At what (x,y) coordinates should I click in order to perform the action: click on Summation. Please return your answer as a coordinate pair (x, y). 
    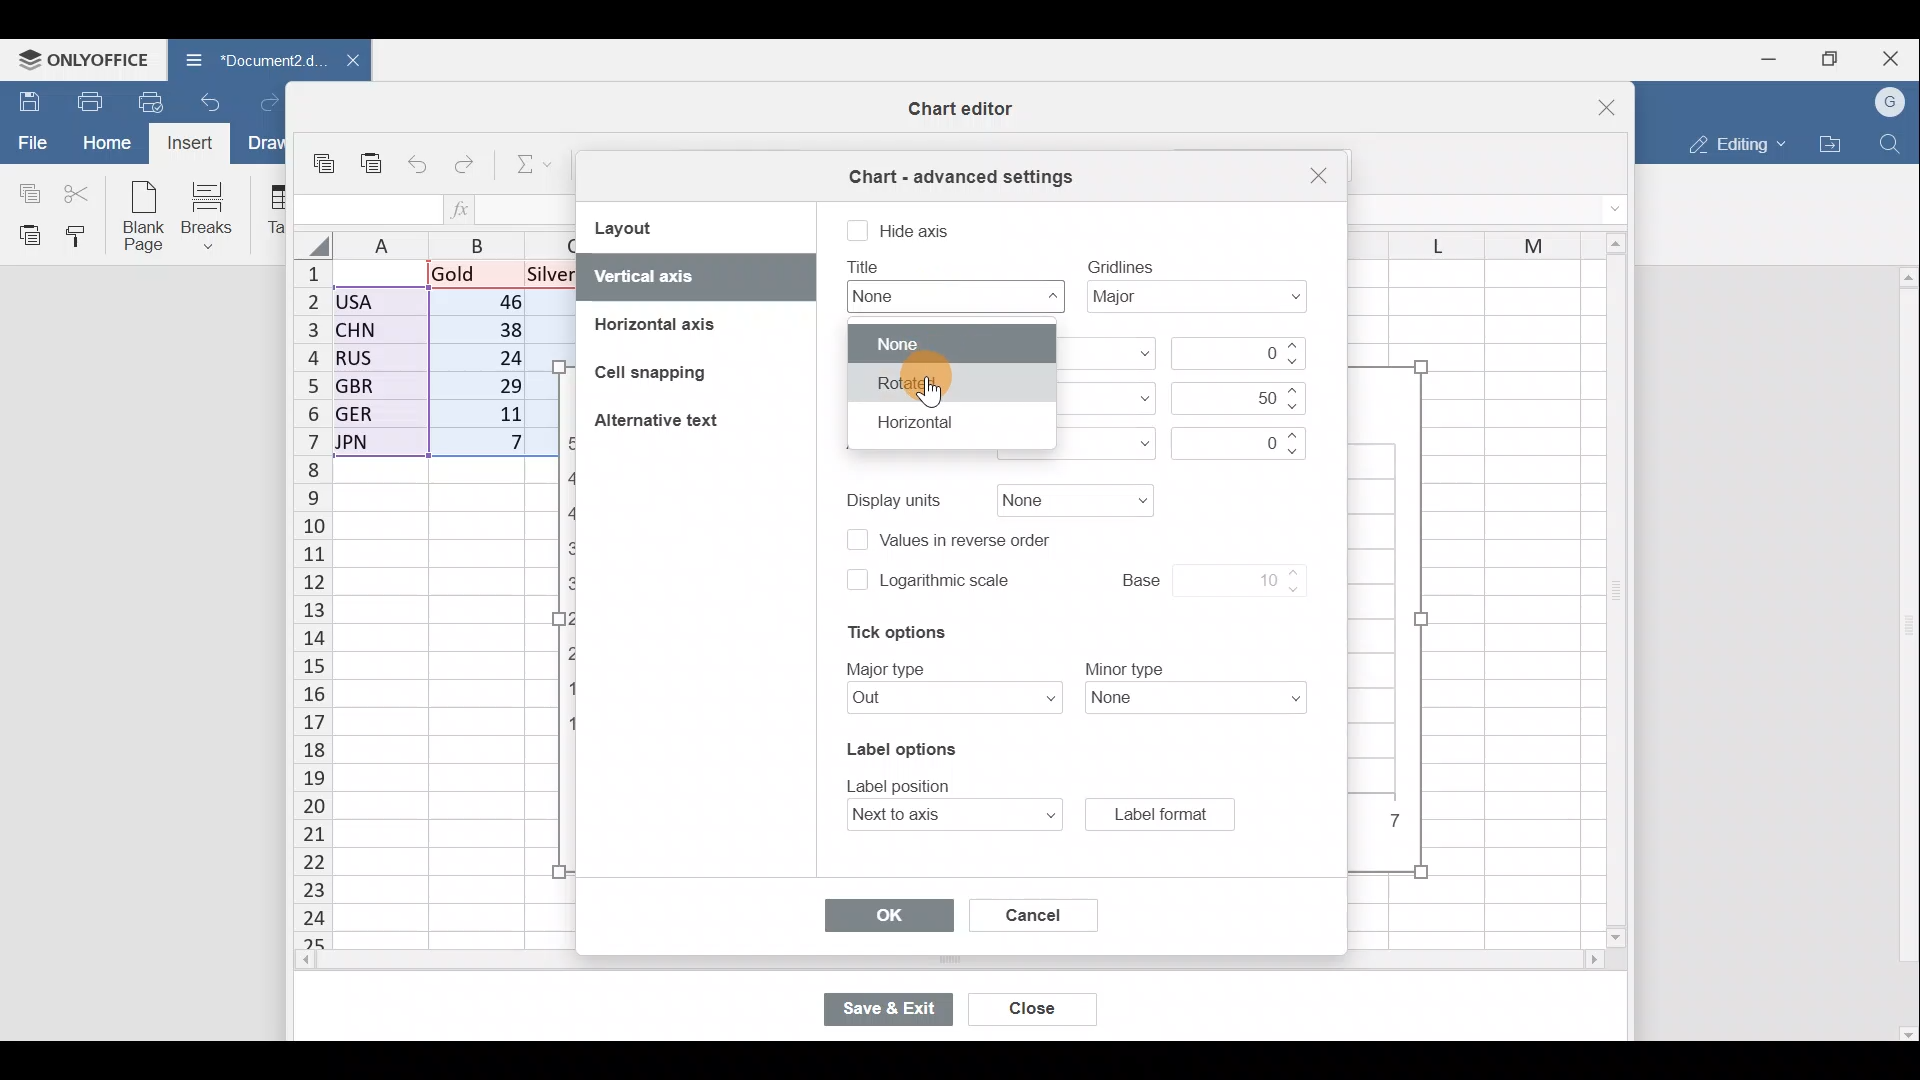
    Looking at the image, I should click on (523, 167).